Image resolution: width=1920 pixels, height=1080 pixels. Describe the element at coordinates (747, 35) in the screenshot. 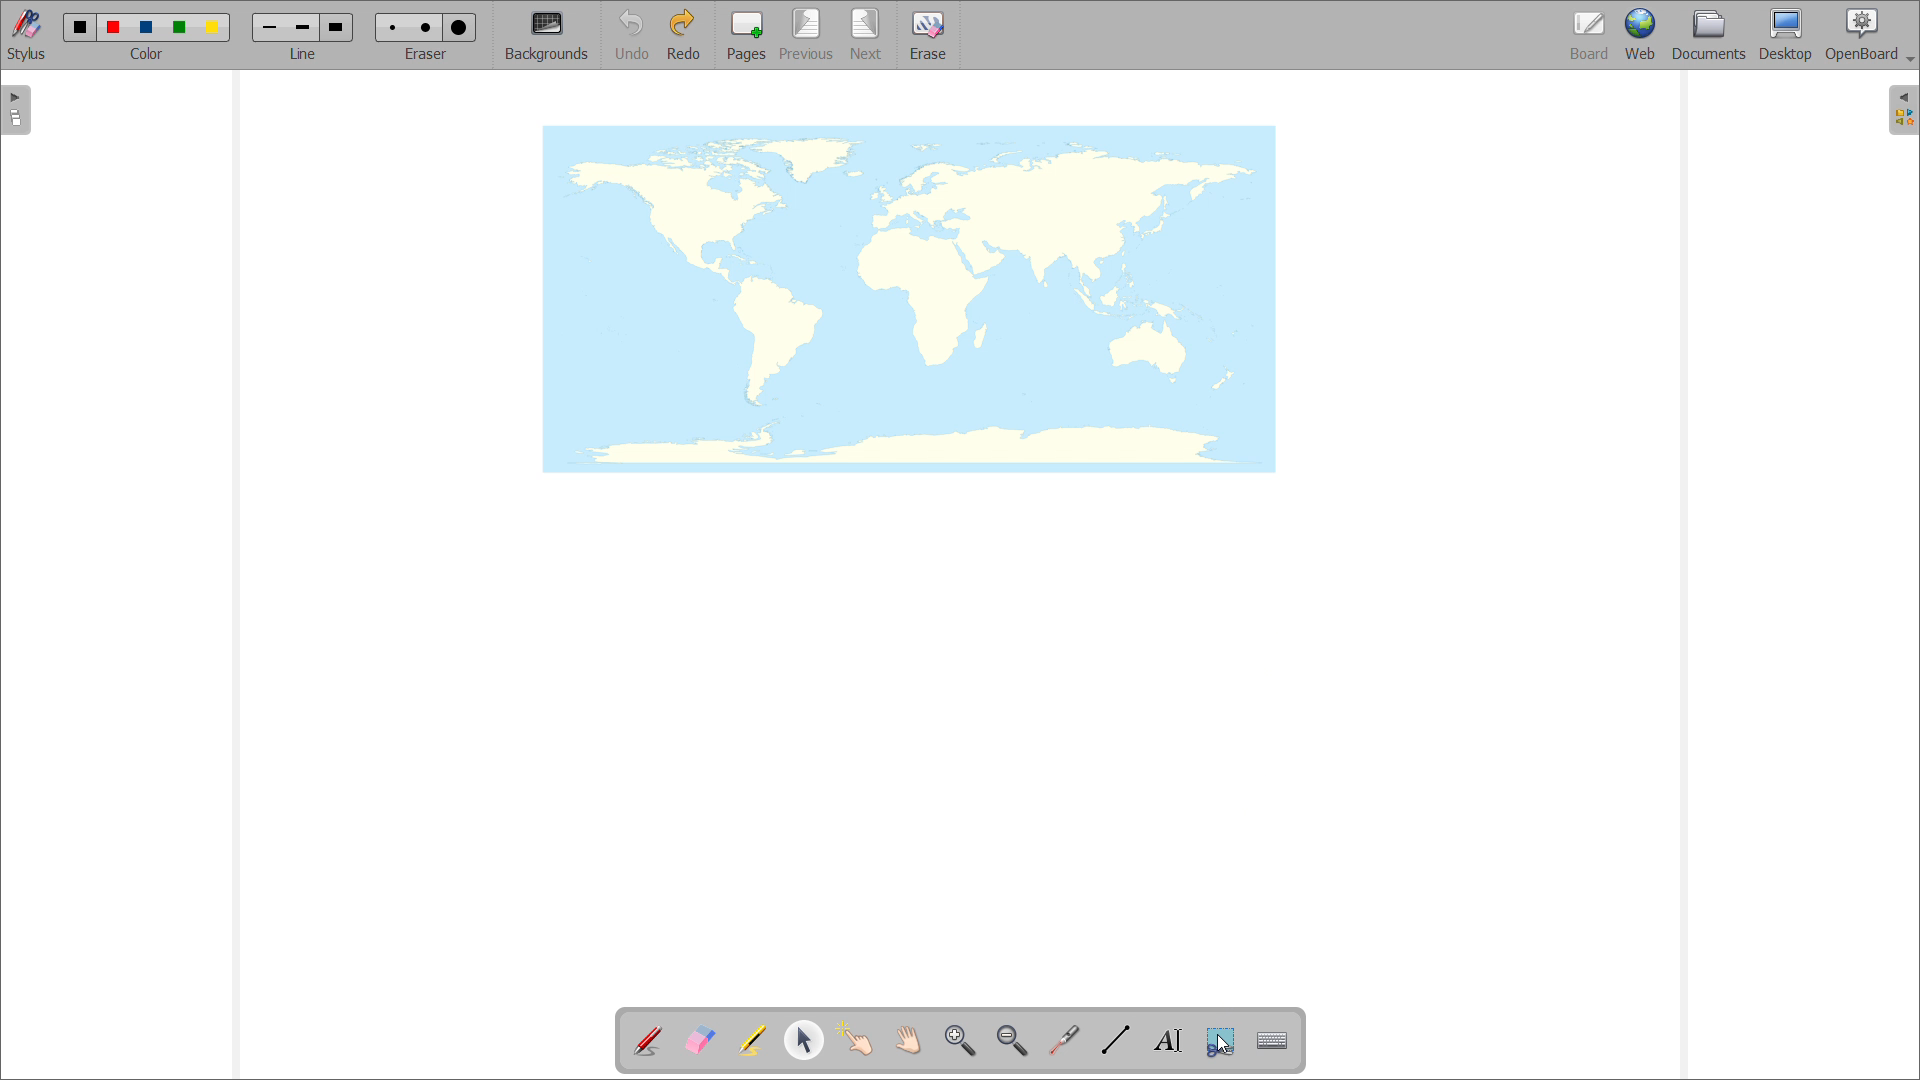

I see `add pages` at that location.